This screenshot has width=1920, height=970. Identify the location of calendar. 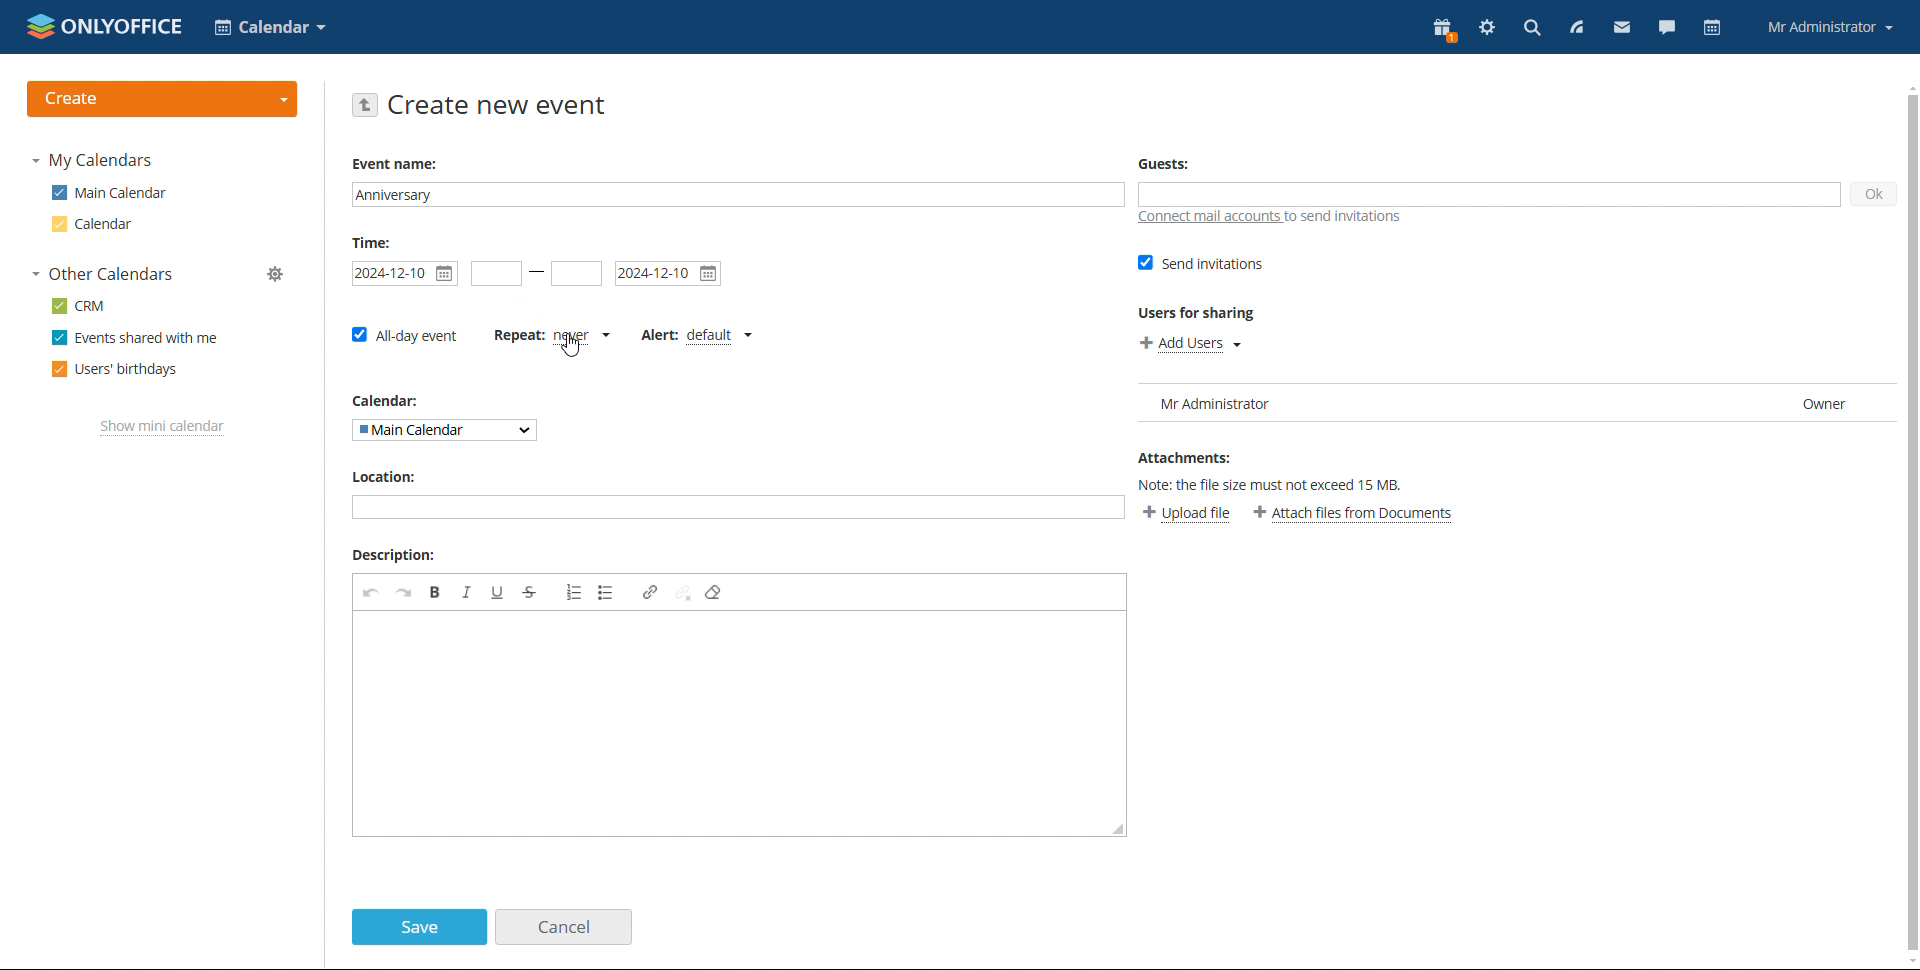
(1711, 29).